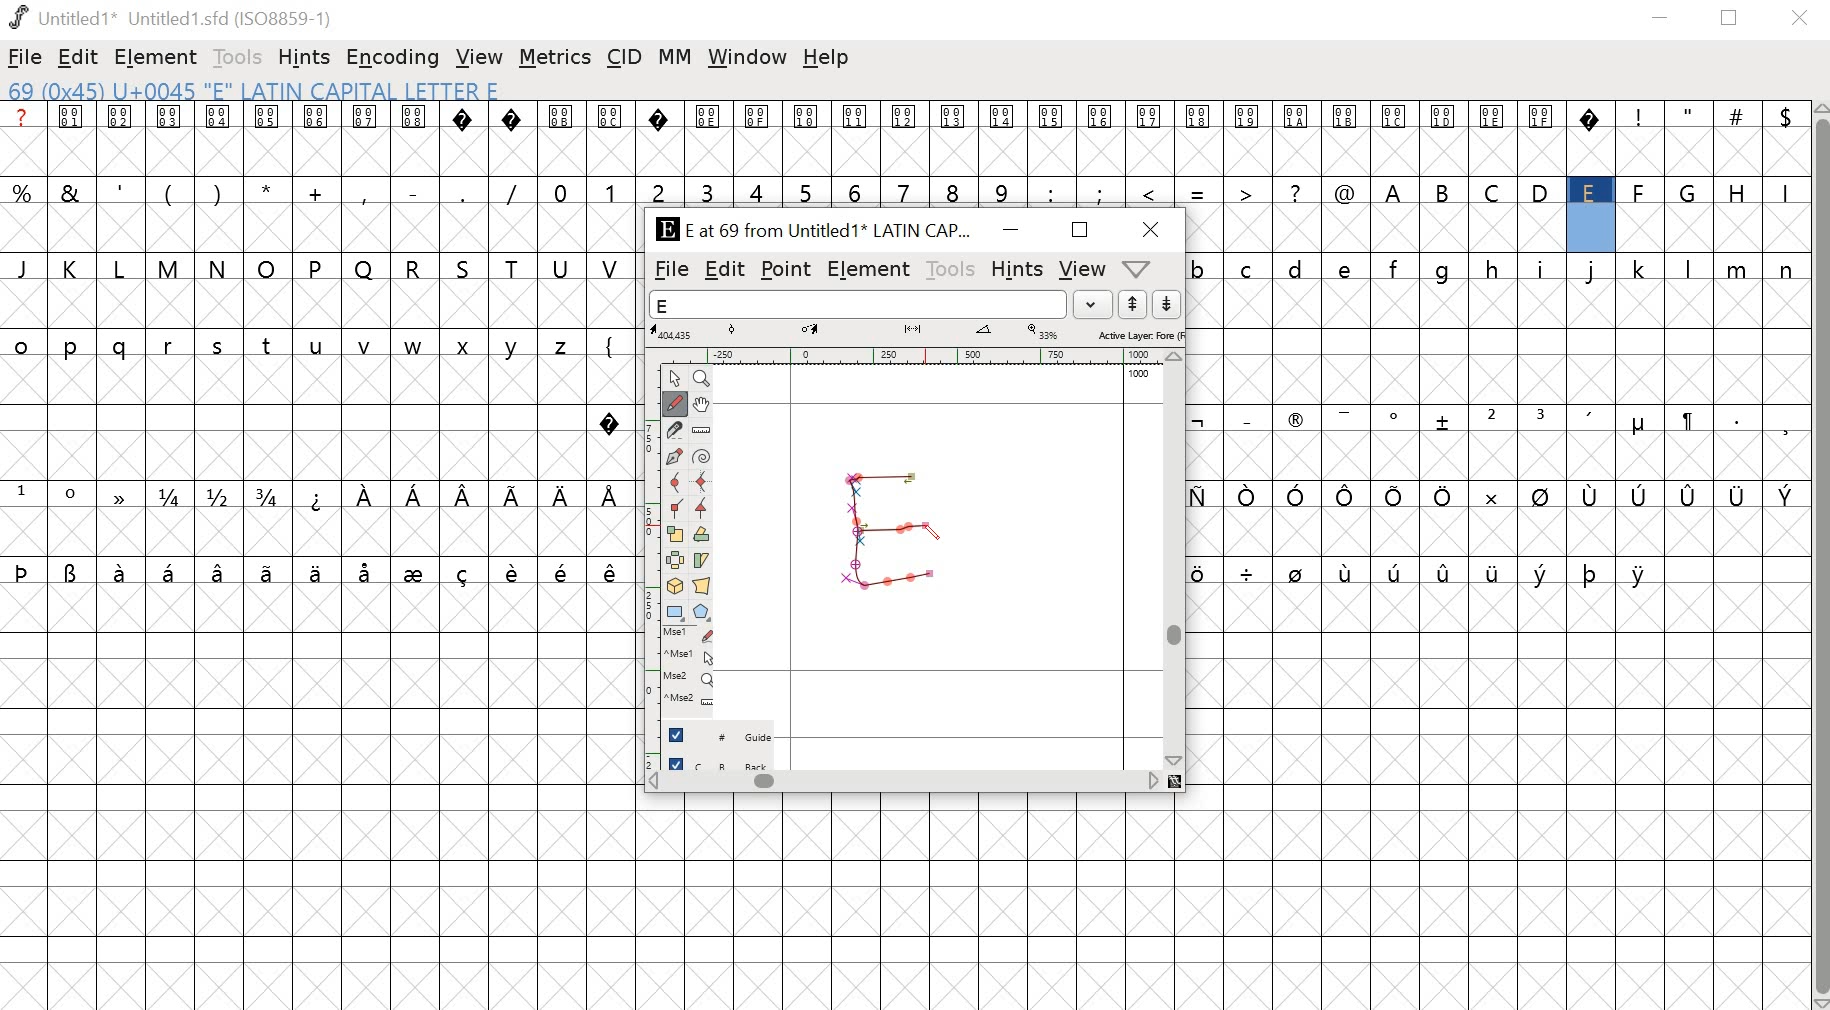  I want to click on Polygon/star, so click(699, 613).